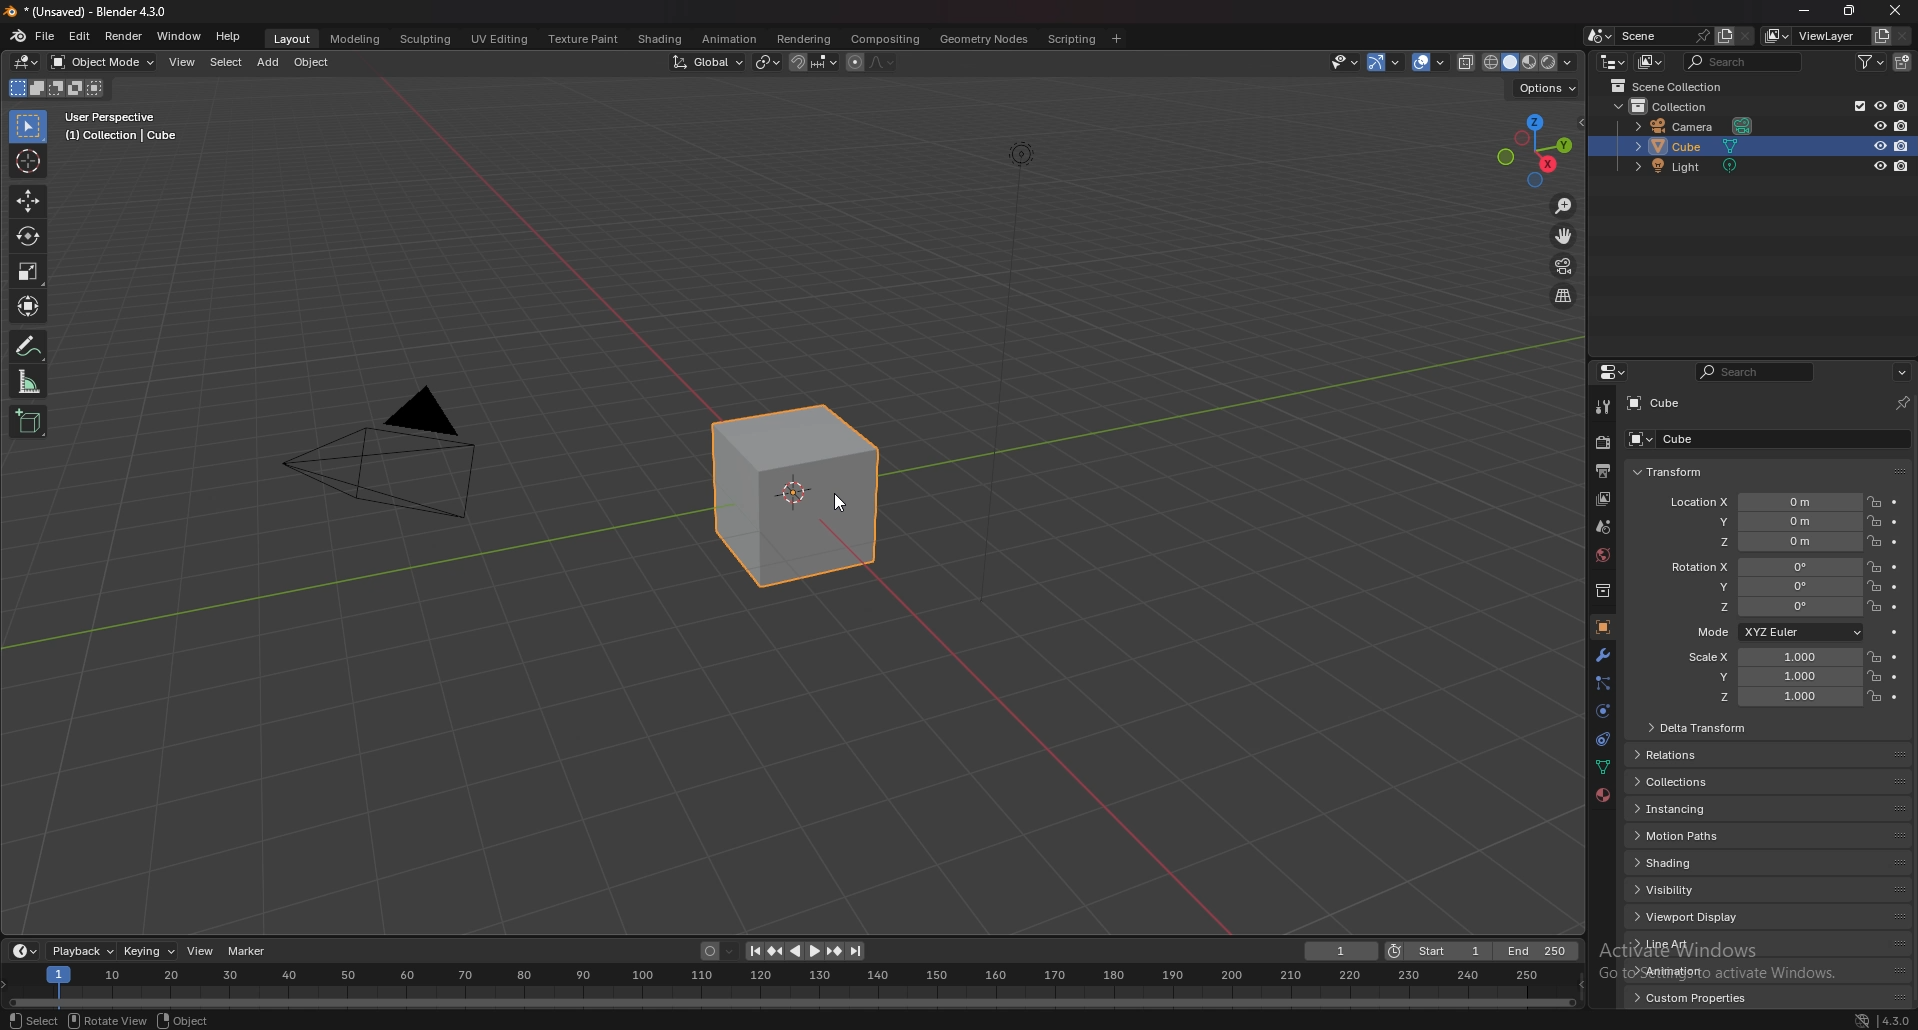 This screenshot has height=1030, width=1918. I want to click on animate property, so click(1895, 698).